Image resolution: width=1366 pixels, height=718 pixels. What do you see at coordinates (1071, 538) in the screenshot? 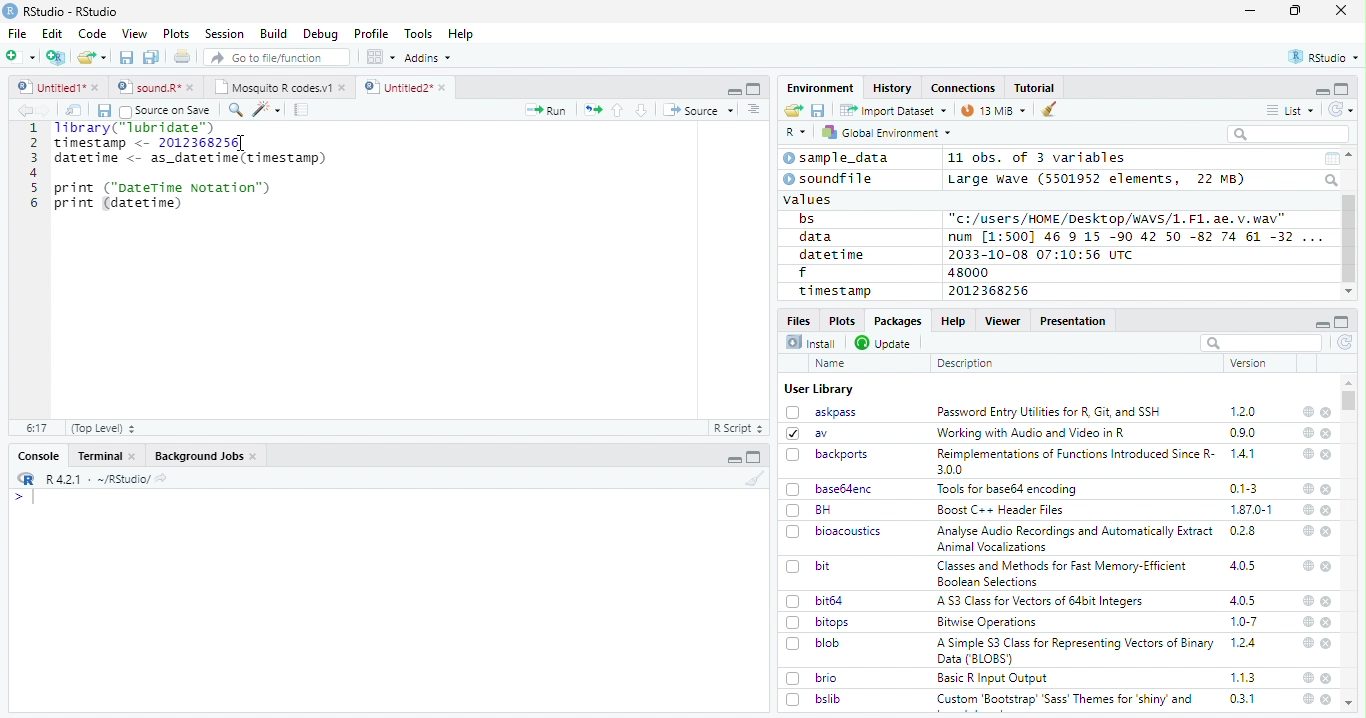
I see `Analyse Audio Recordings and Automatically ExtractAnimal Vocalizations` at bounding box center [1071, 538].